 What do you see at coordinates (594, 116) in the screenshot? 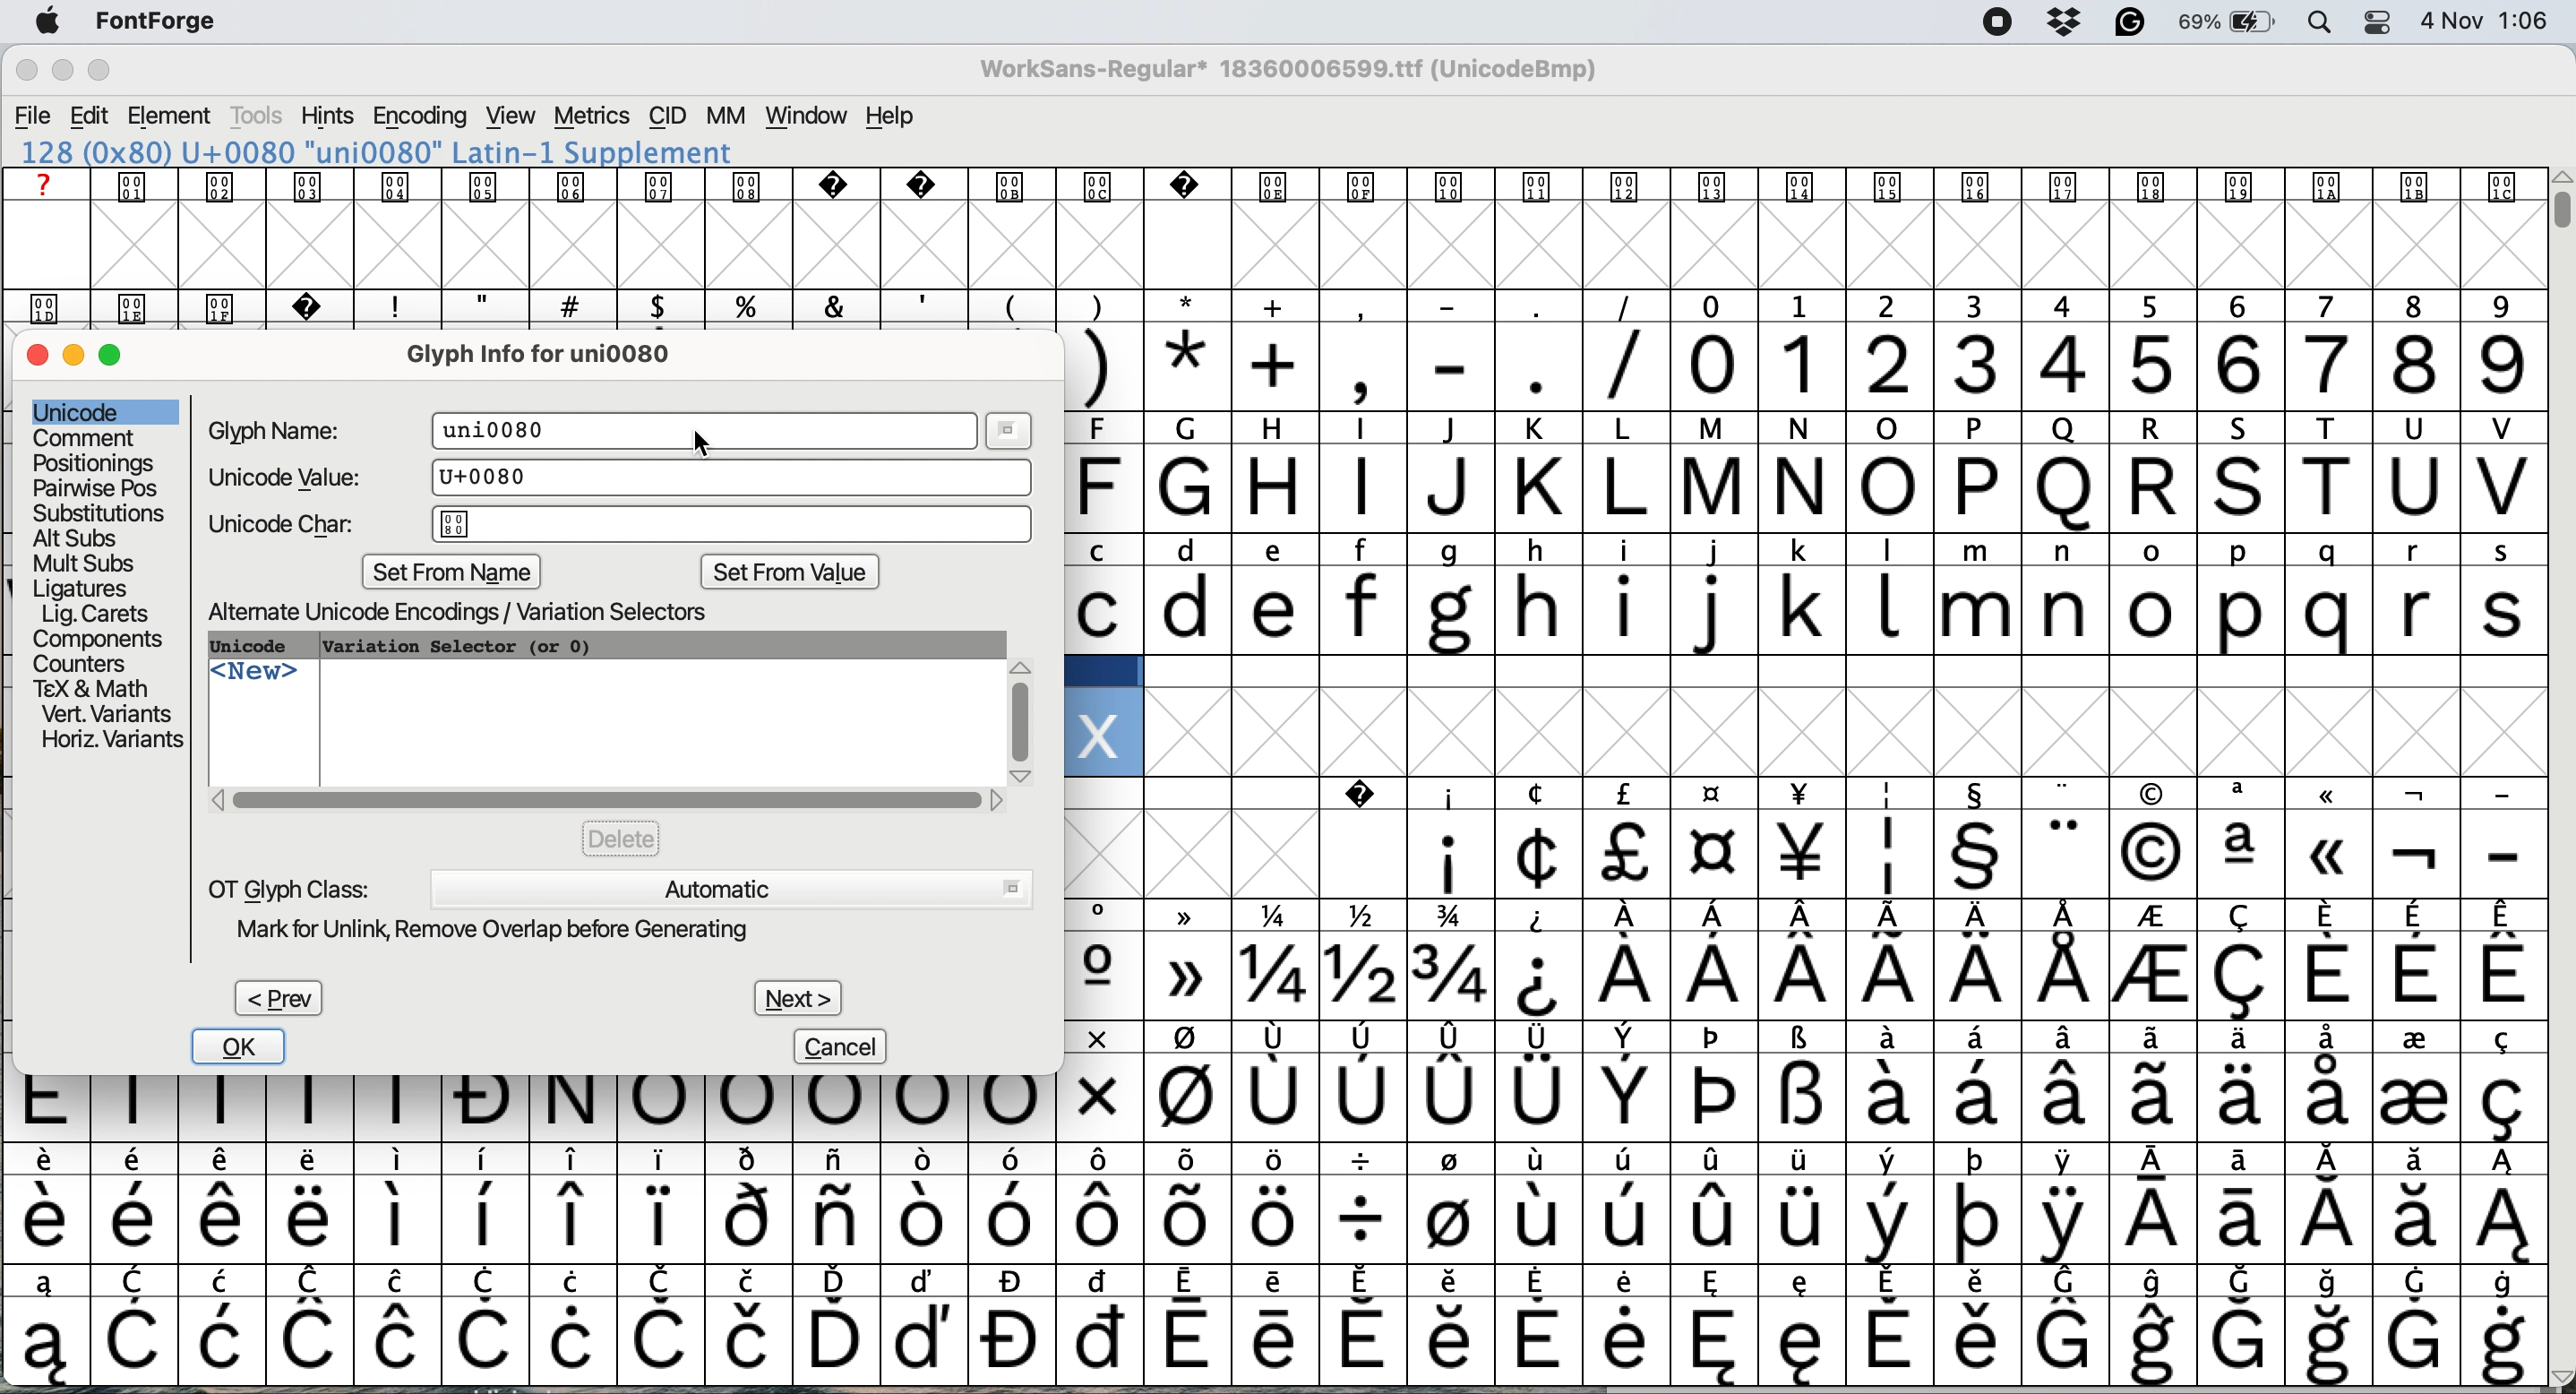
I see `metrics` at bounding box center [594, 116].